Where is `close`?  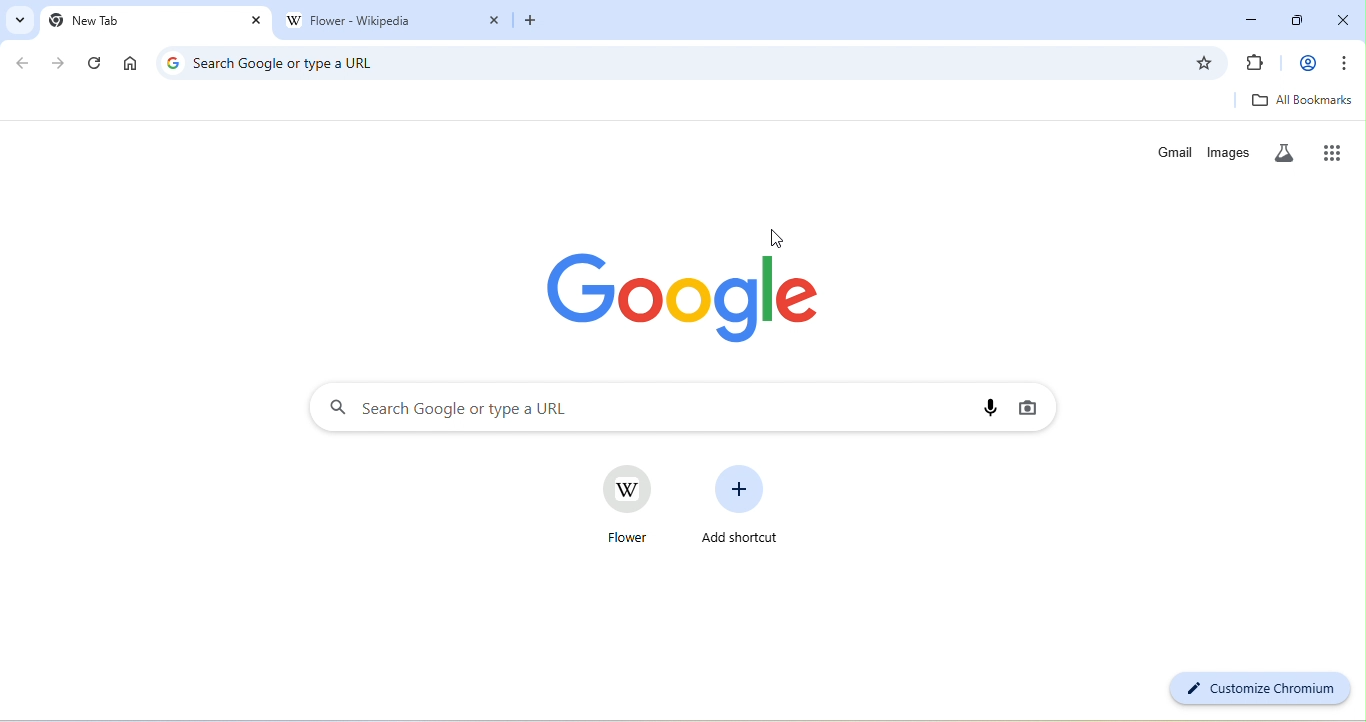
close is located at coordinates (495, 23).